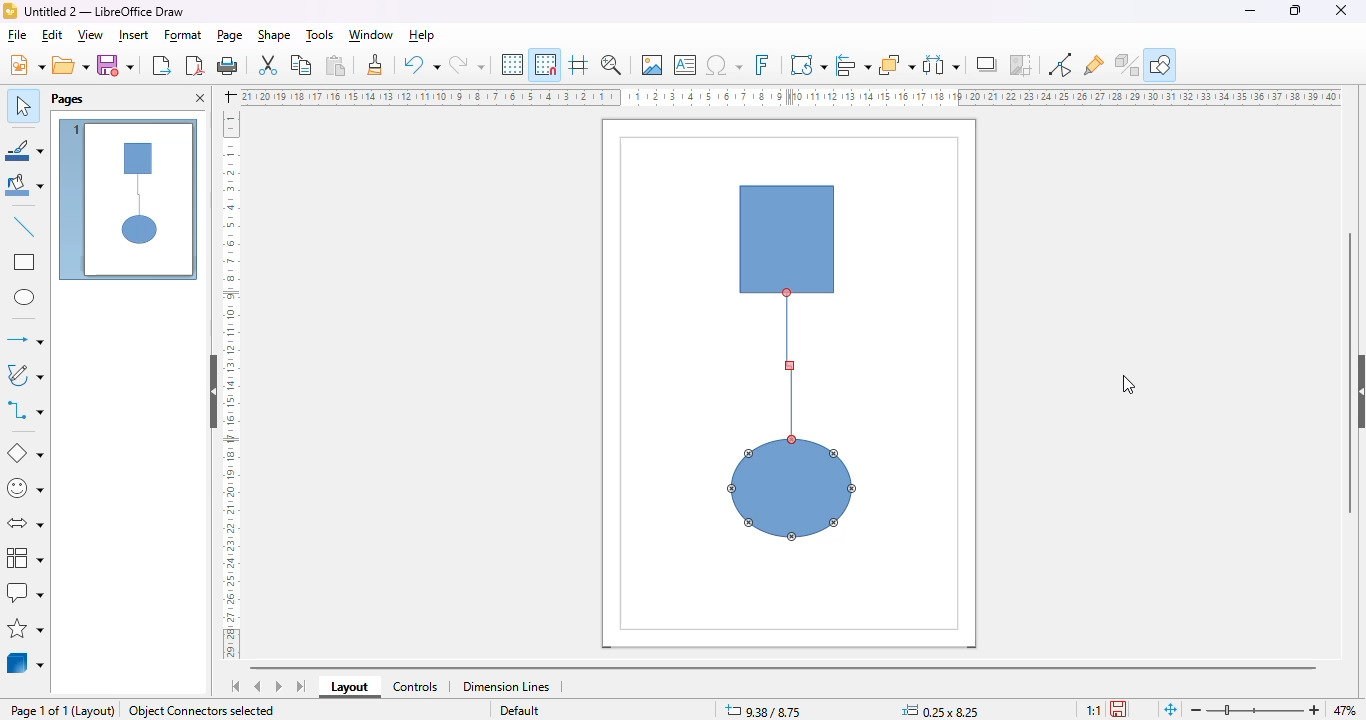  What do you see at coordinates (652, 64) in the screenshot?
I see `insert image` at bounding box center [652, 64].